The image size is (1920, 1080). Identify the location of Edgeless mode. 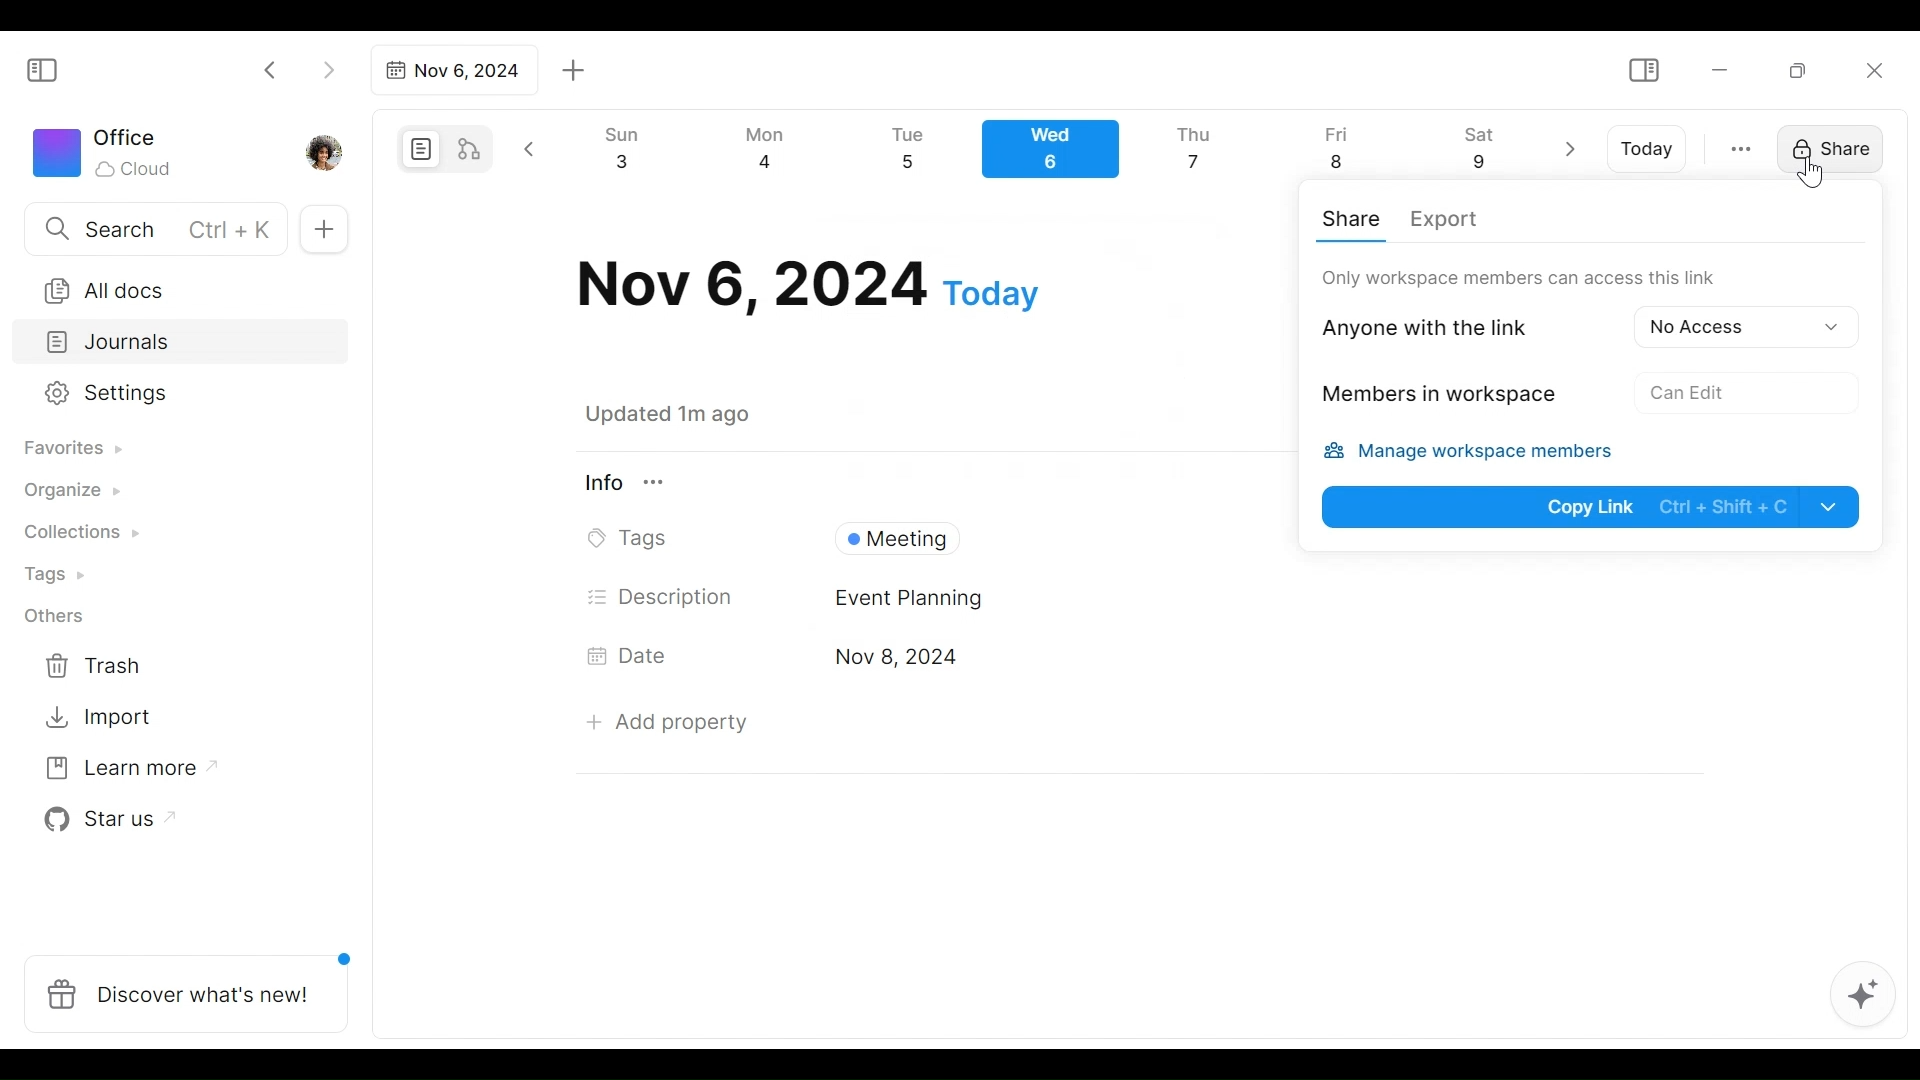
(471, 148).